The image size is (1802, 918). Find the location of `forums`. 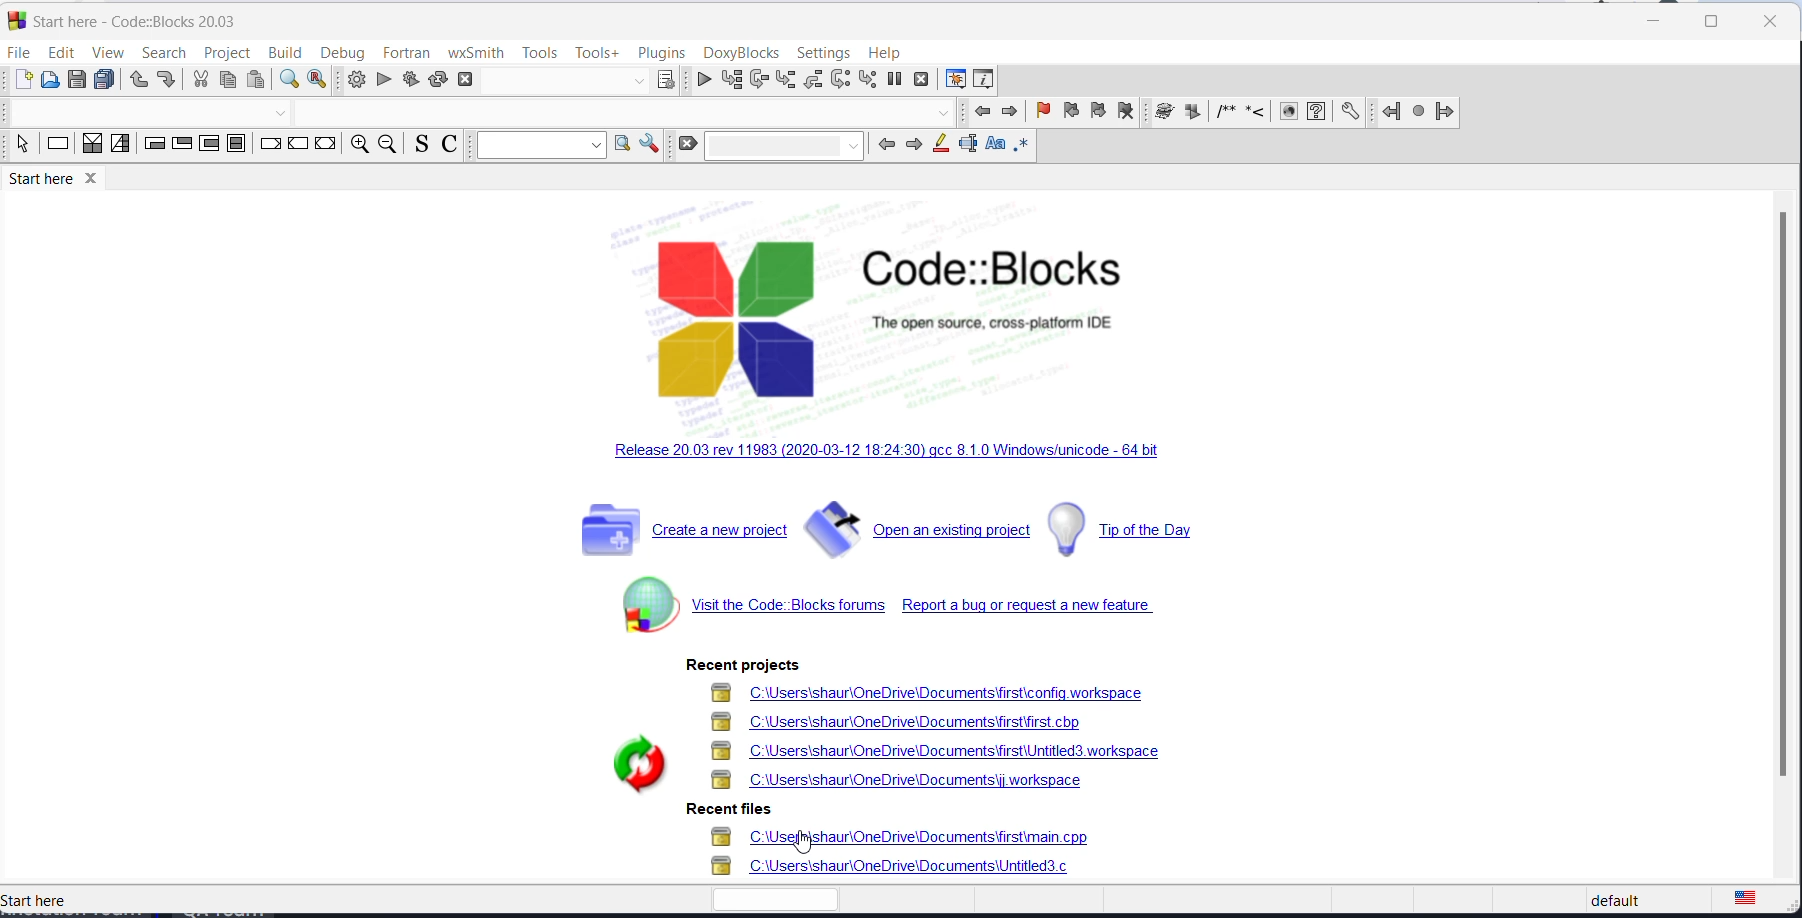

forums is located at coordinates (747, 607).